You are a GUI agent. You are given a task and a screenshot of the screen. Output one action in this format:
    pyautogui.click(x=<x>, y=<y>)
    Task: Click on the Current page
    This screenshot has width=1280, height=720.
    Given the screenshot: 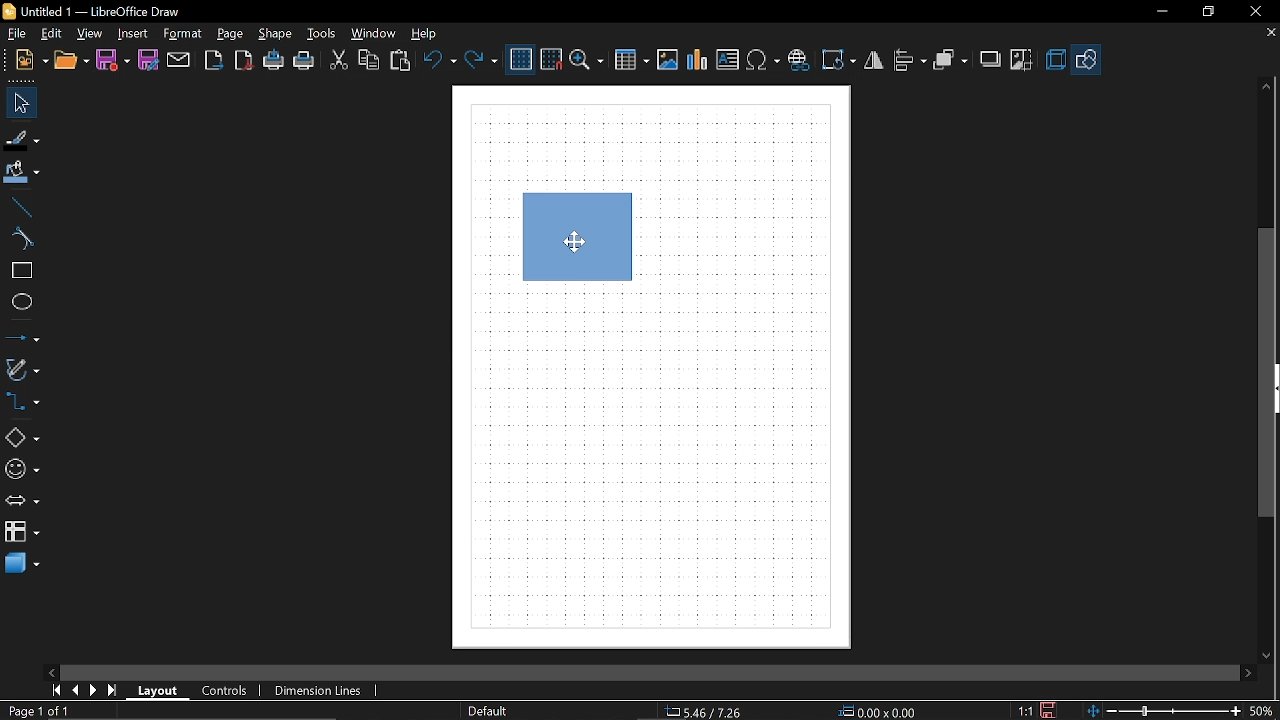 What is the action you would take?
    pyautogui.click(x=38, y=712)
    